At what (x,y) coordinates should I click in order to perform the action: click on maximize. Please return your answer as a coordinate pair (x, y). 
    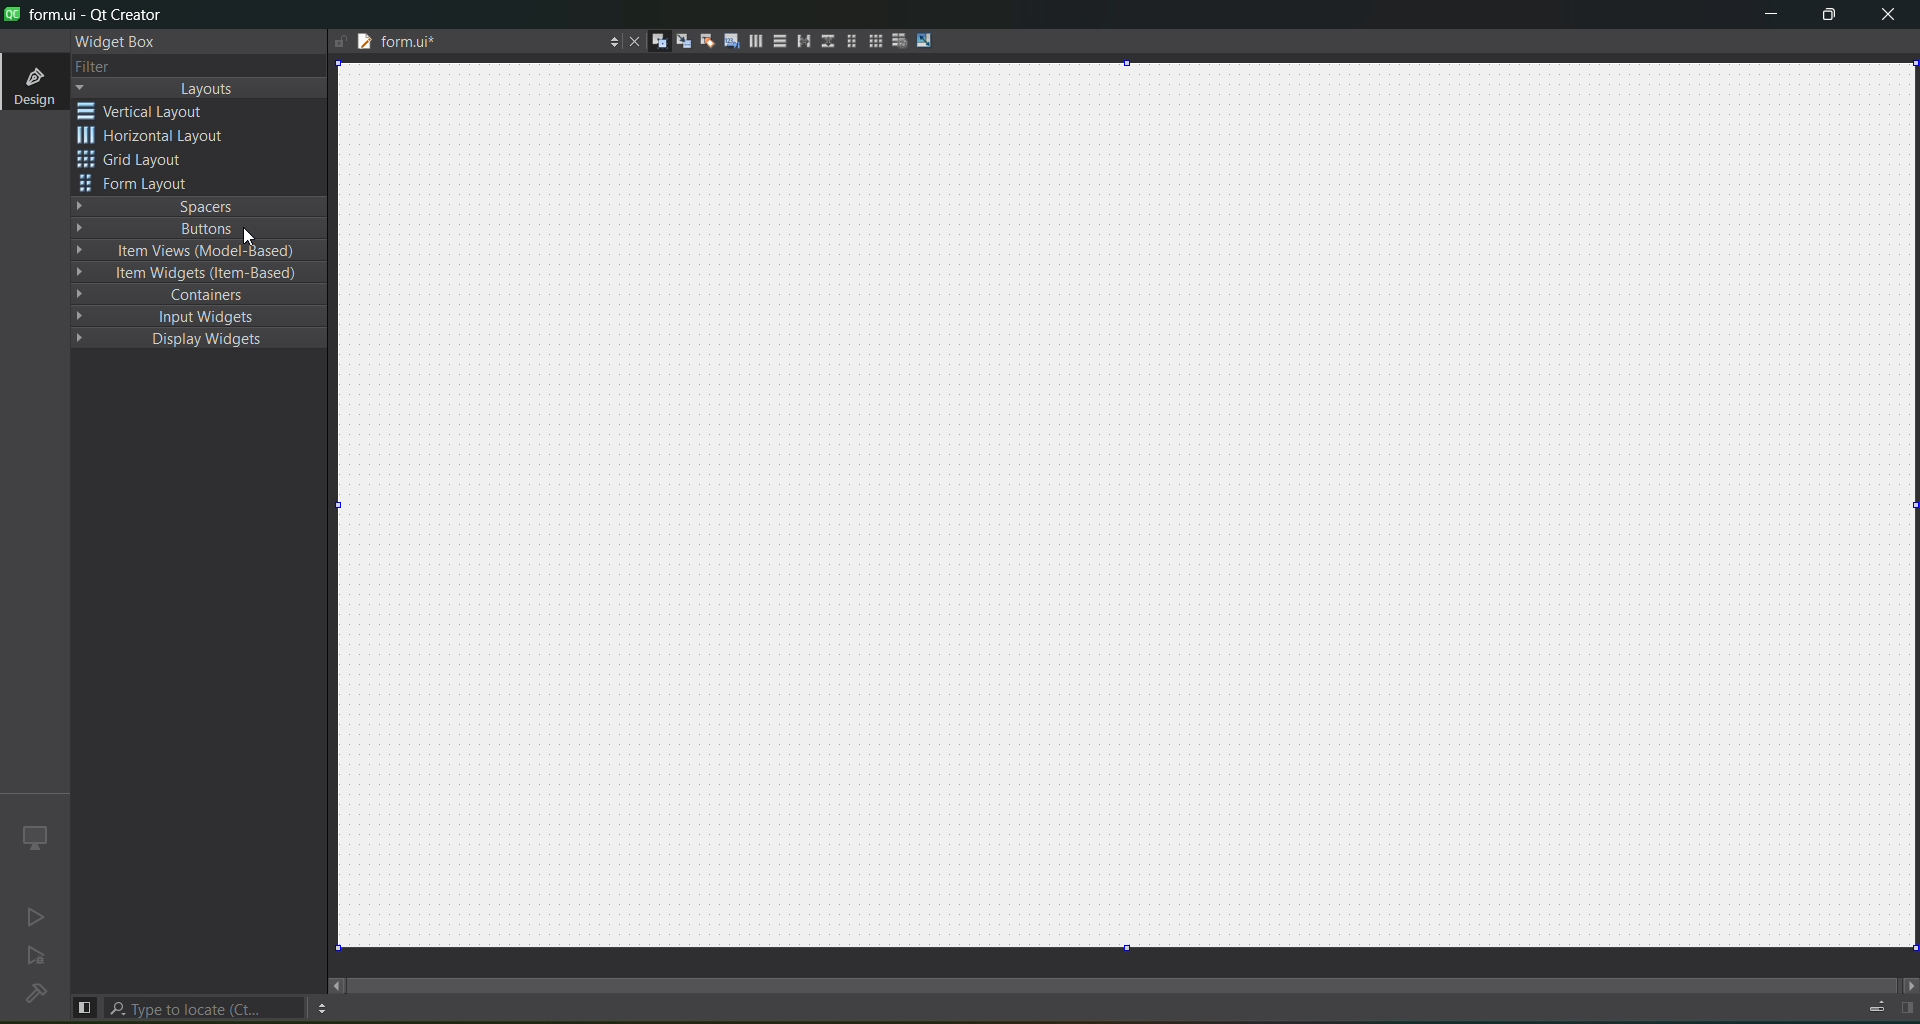
    Looking at the image, I should click on (1826, 17).